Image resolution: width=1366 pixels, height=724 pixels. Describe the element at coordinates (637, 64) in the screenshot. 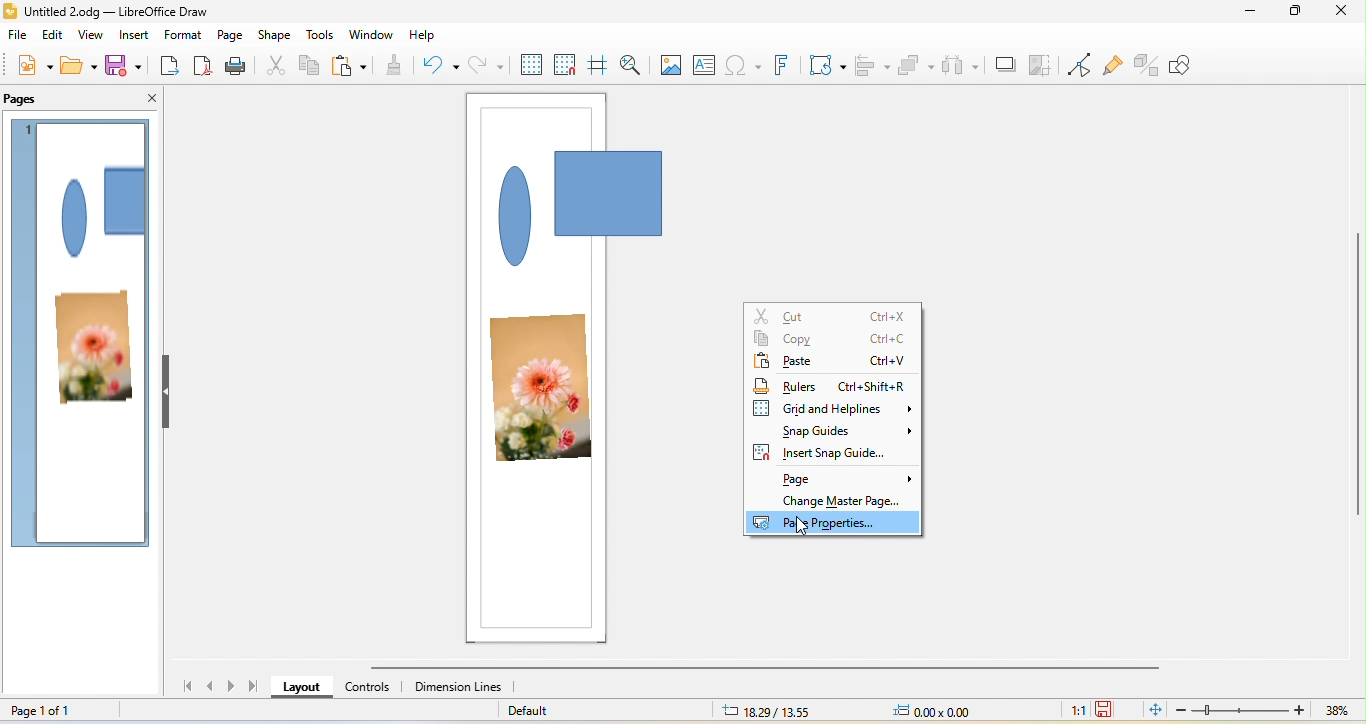

I see `zoom and pan` at that location.